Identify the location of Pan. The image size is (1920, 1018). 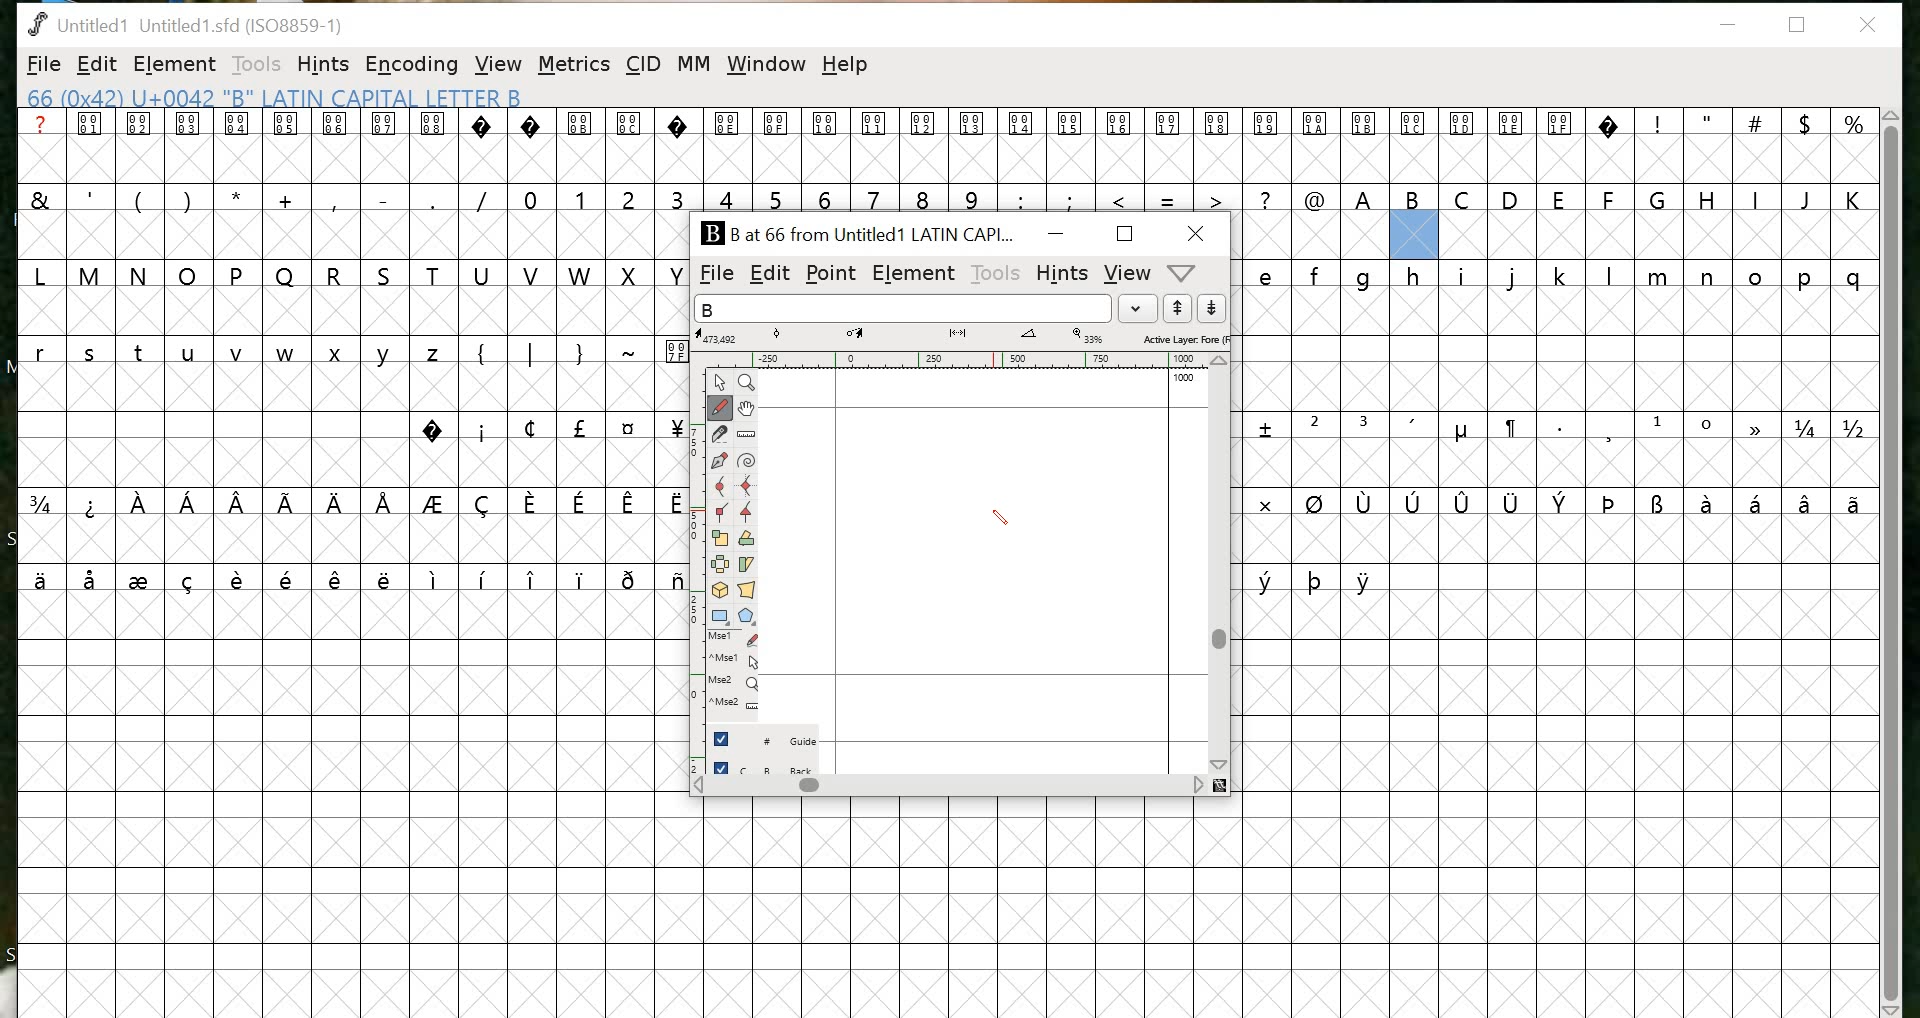
(747, 410).